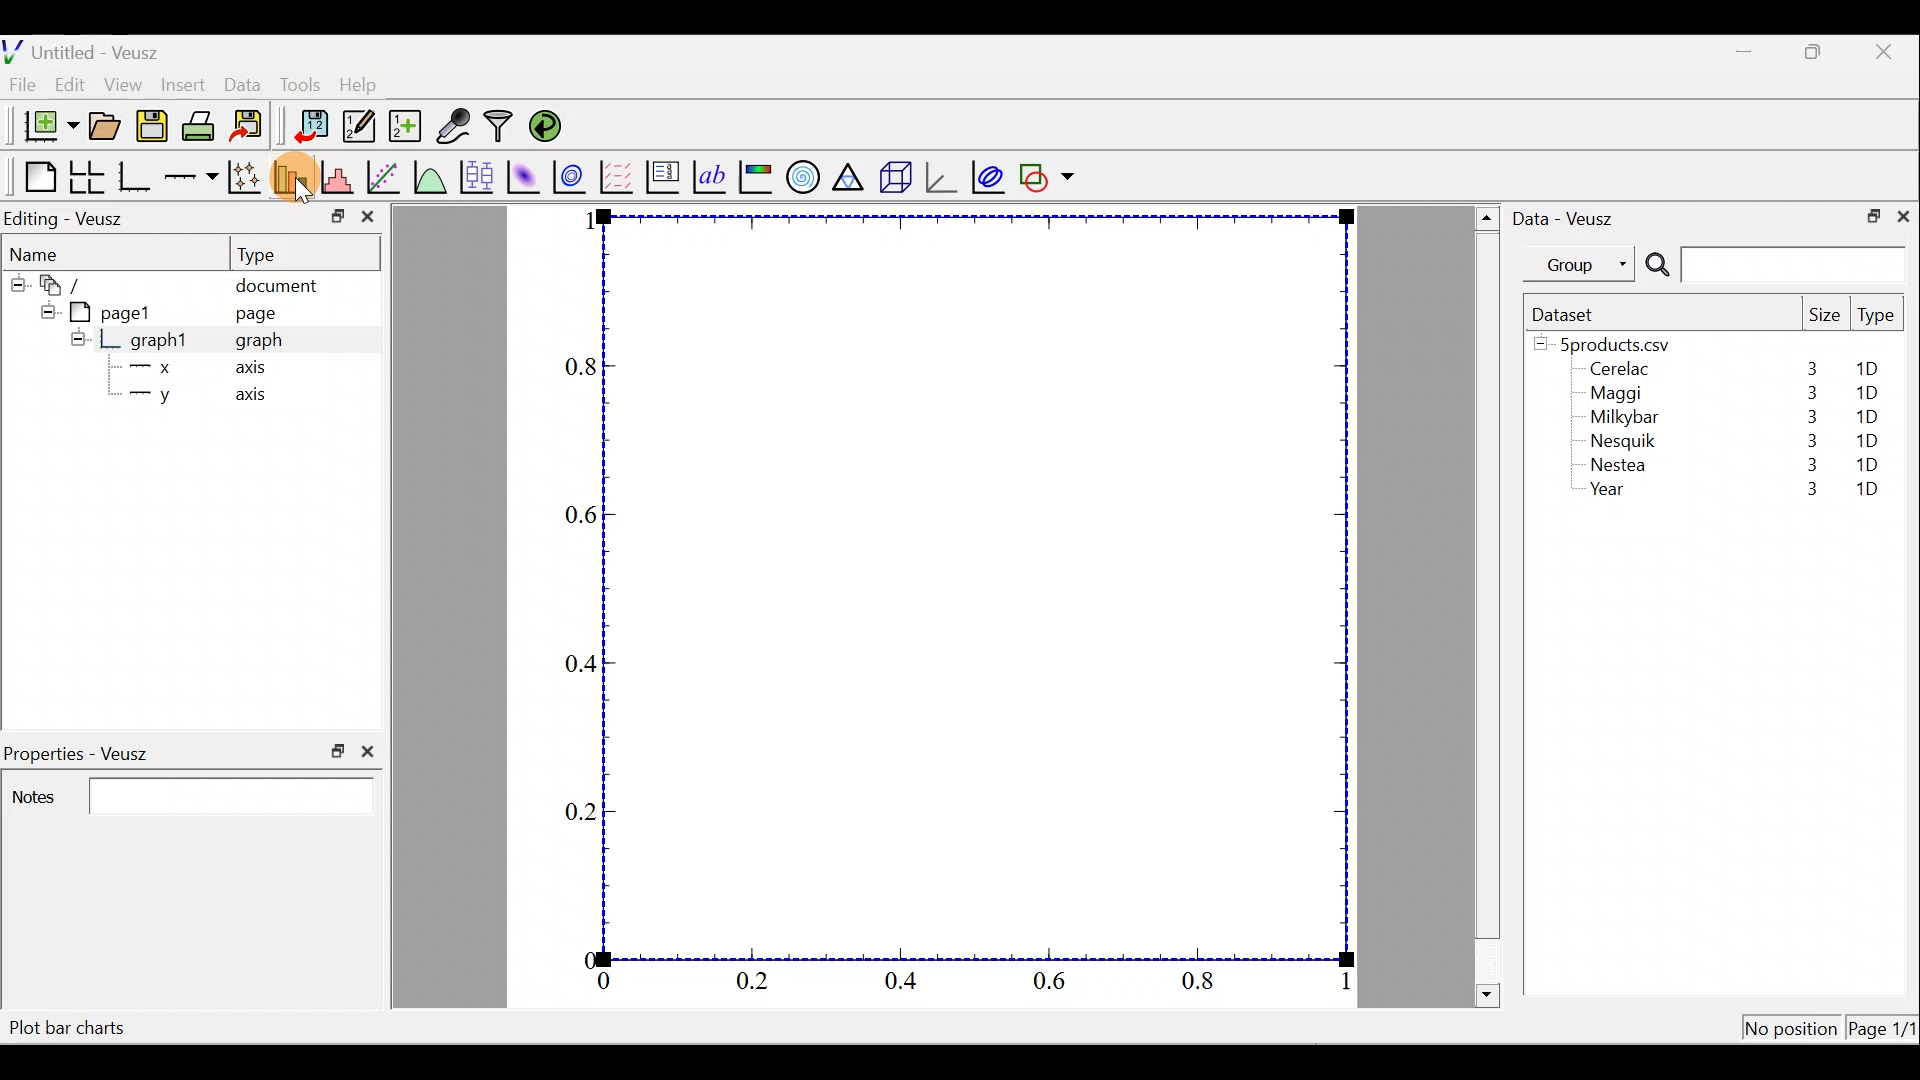 This screenshot has height=1080, width=1920. I want to click on View, so click(127, 80).